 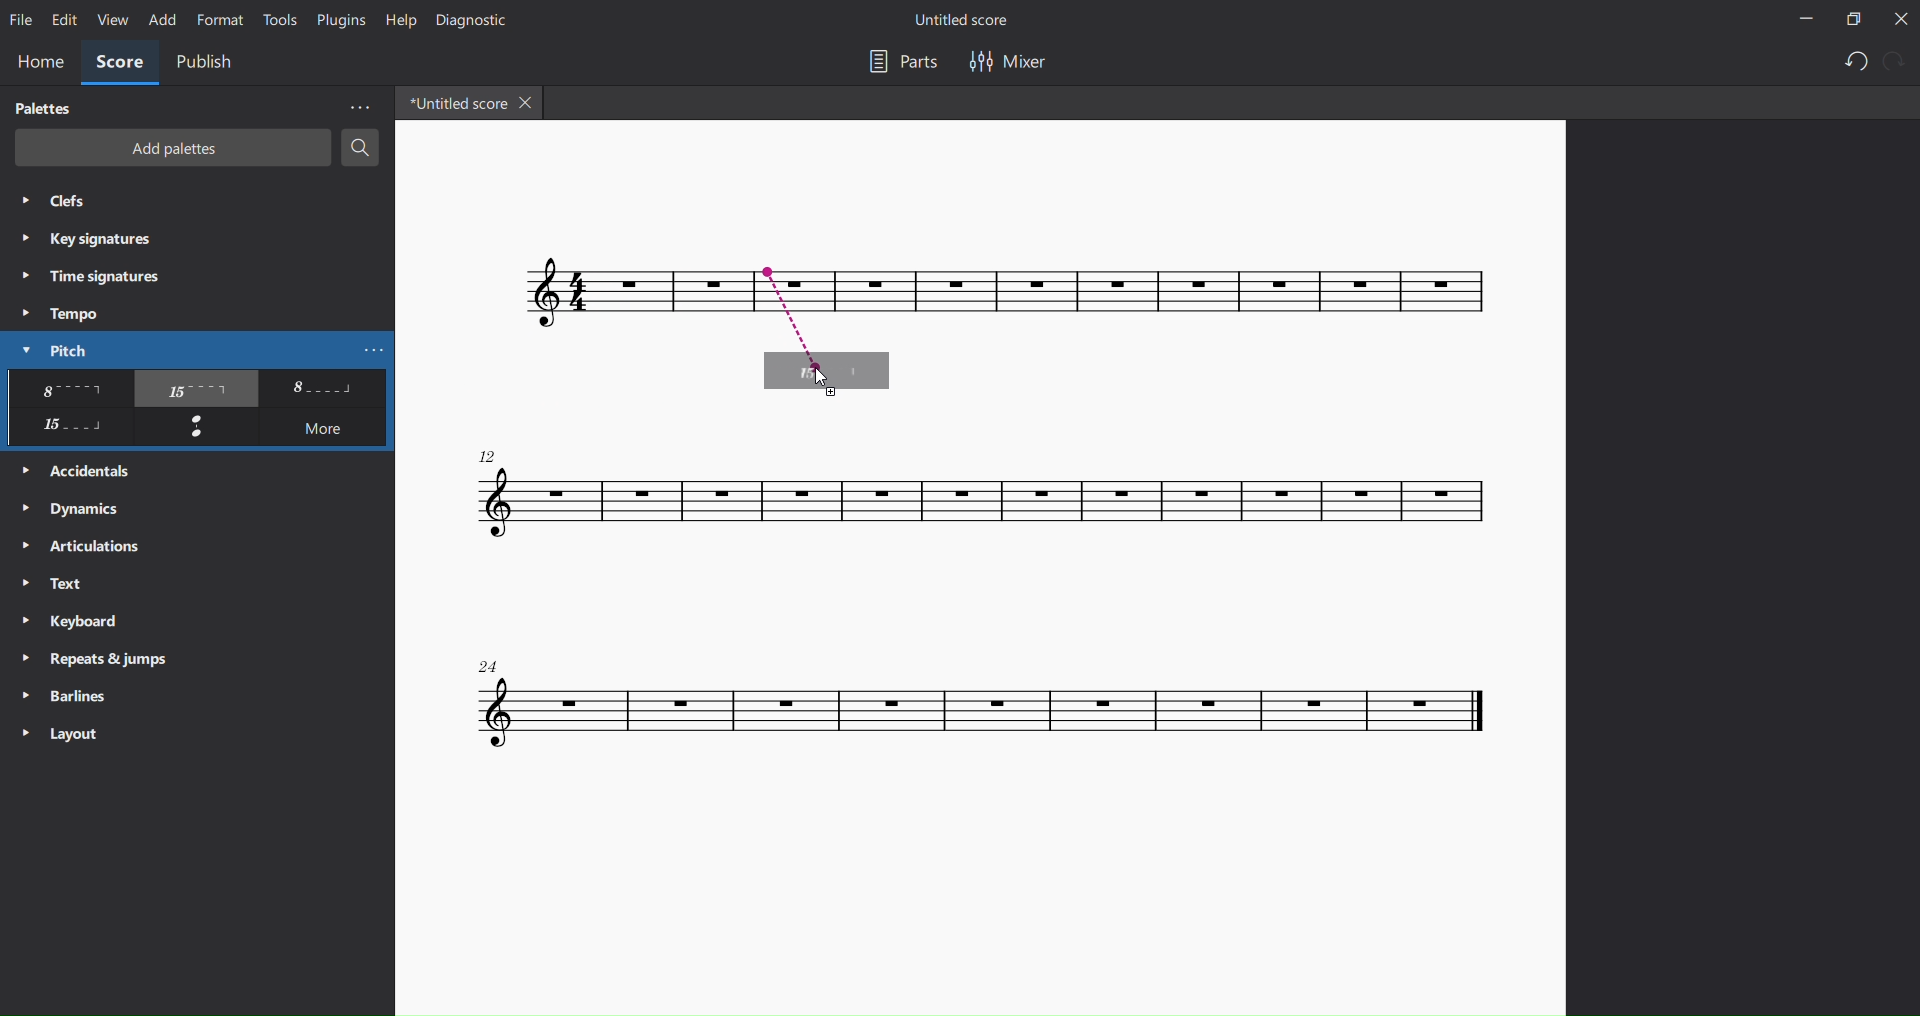 I want to click on more pitch options, so click(x=375, y=349).